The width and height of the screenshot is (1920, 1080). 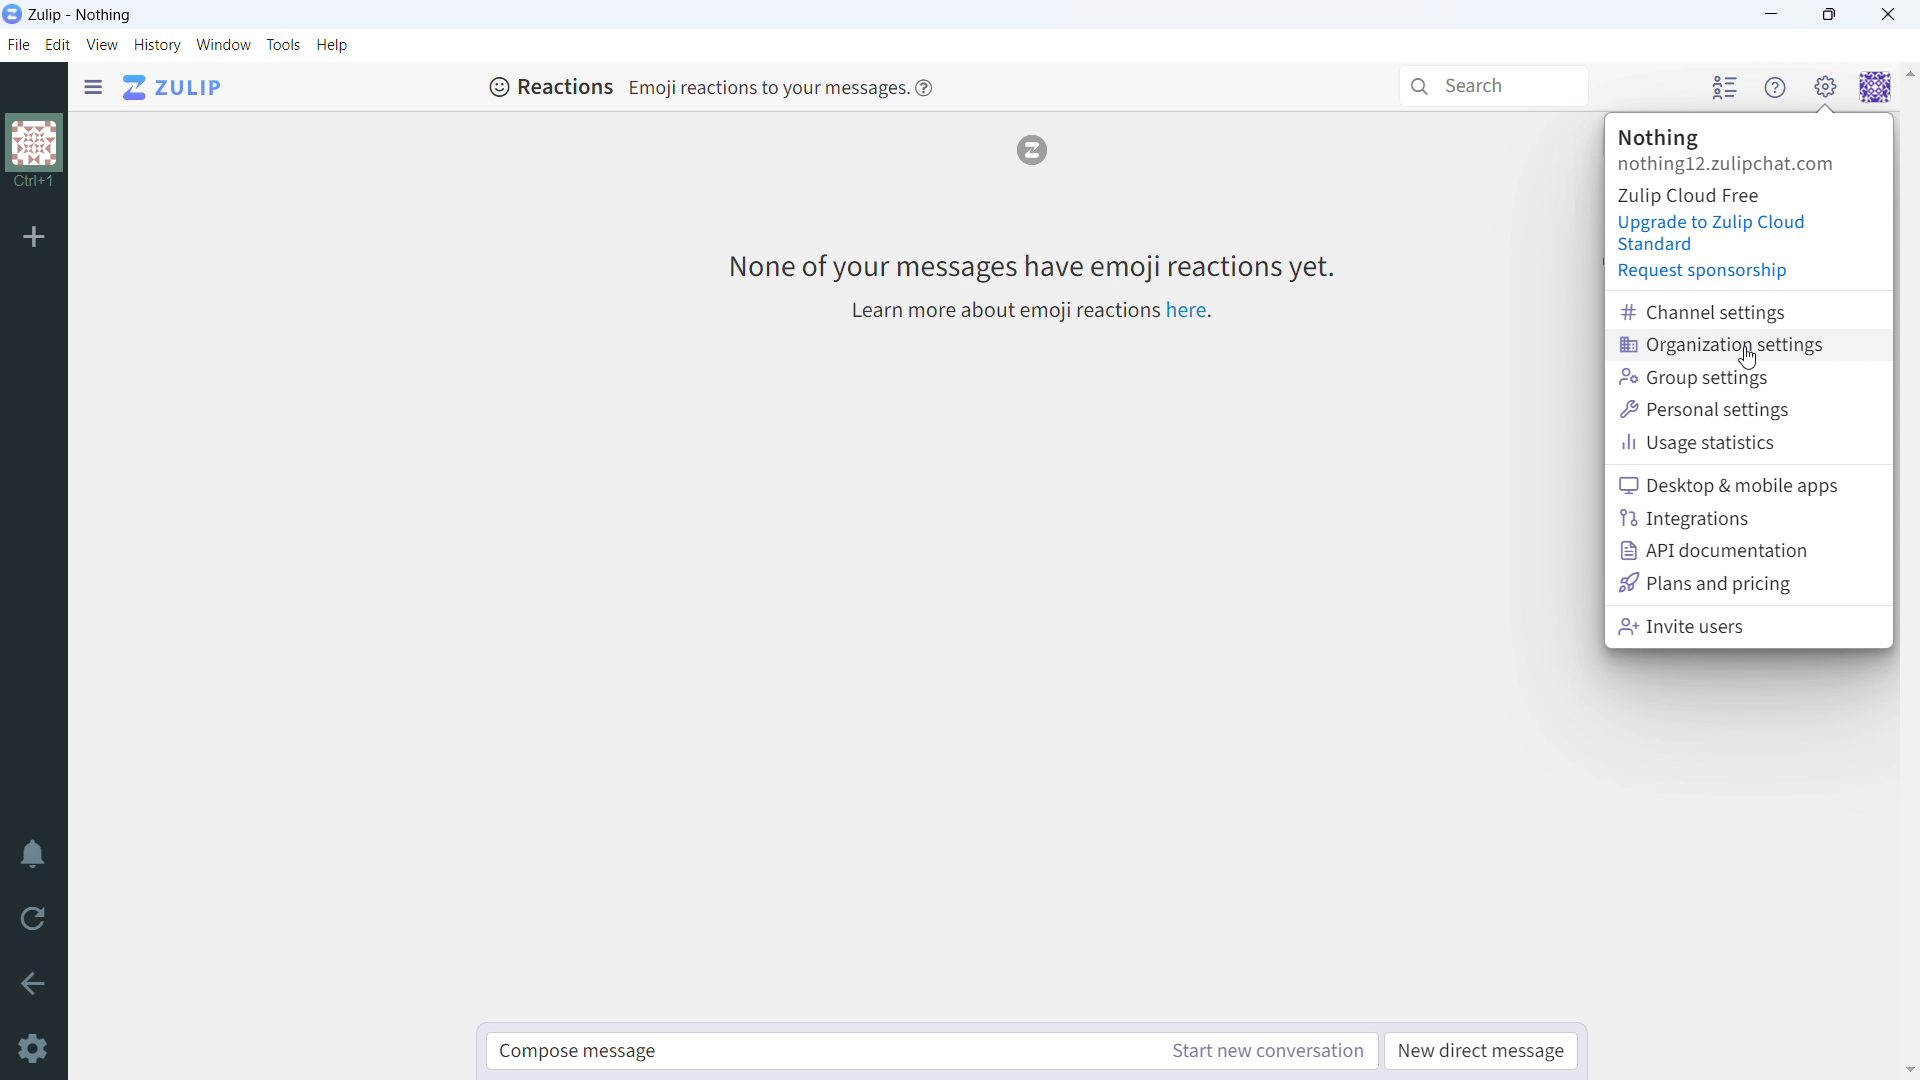 I want to click on maximize, so click(x=1830, y=15).